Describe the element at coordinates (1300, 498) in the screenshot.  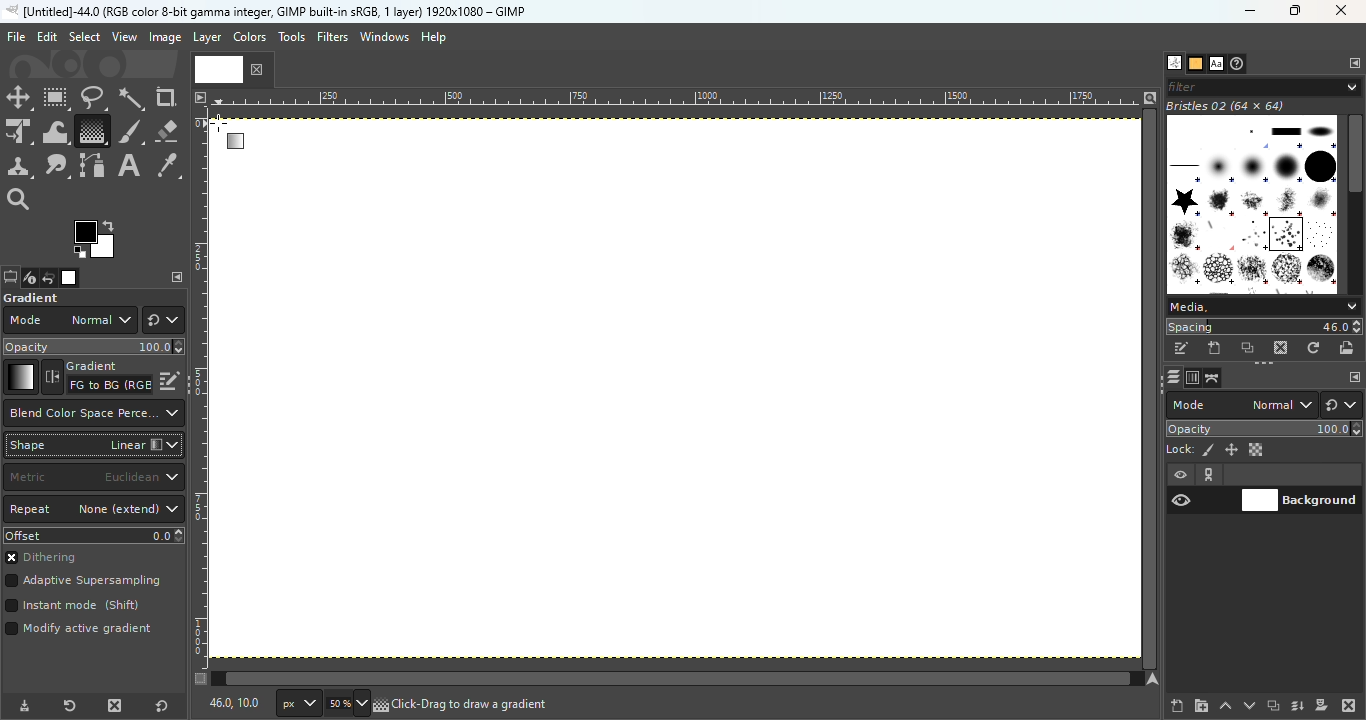
I see `Background` at that location.